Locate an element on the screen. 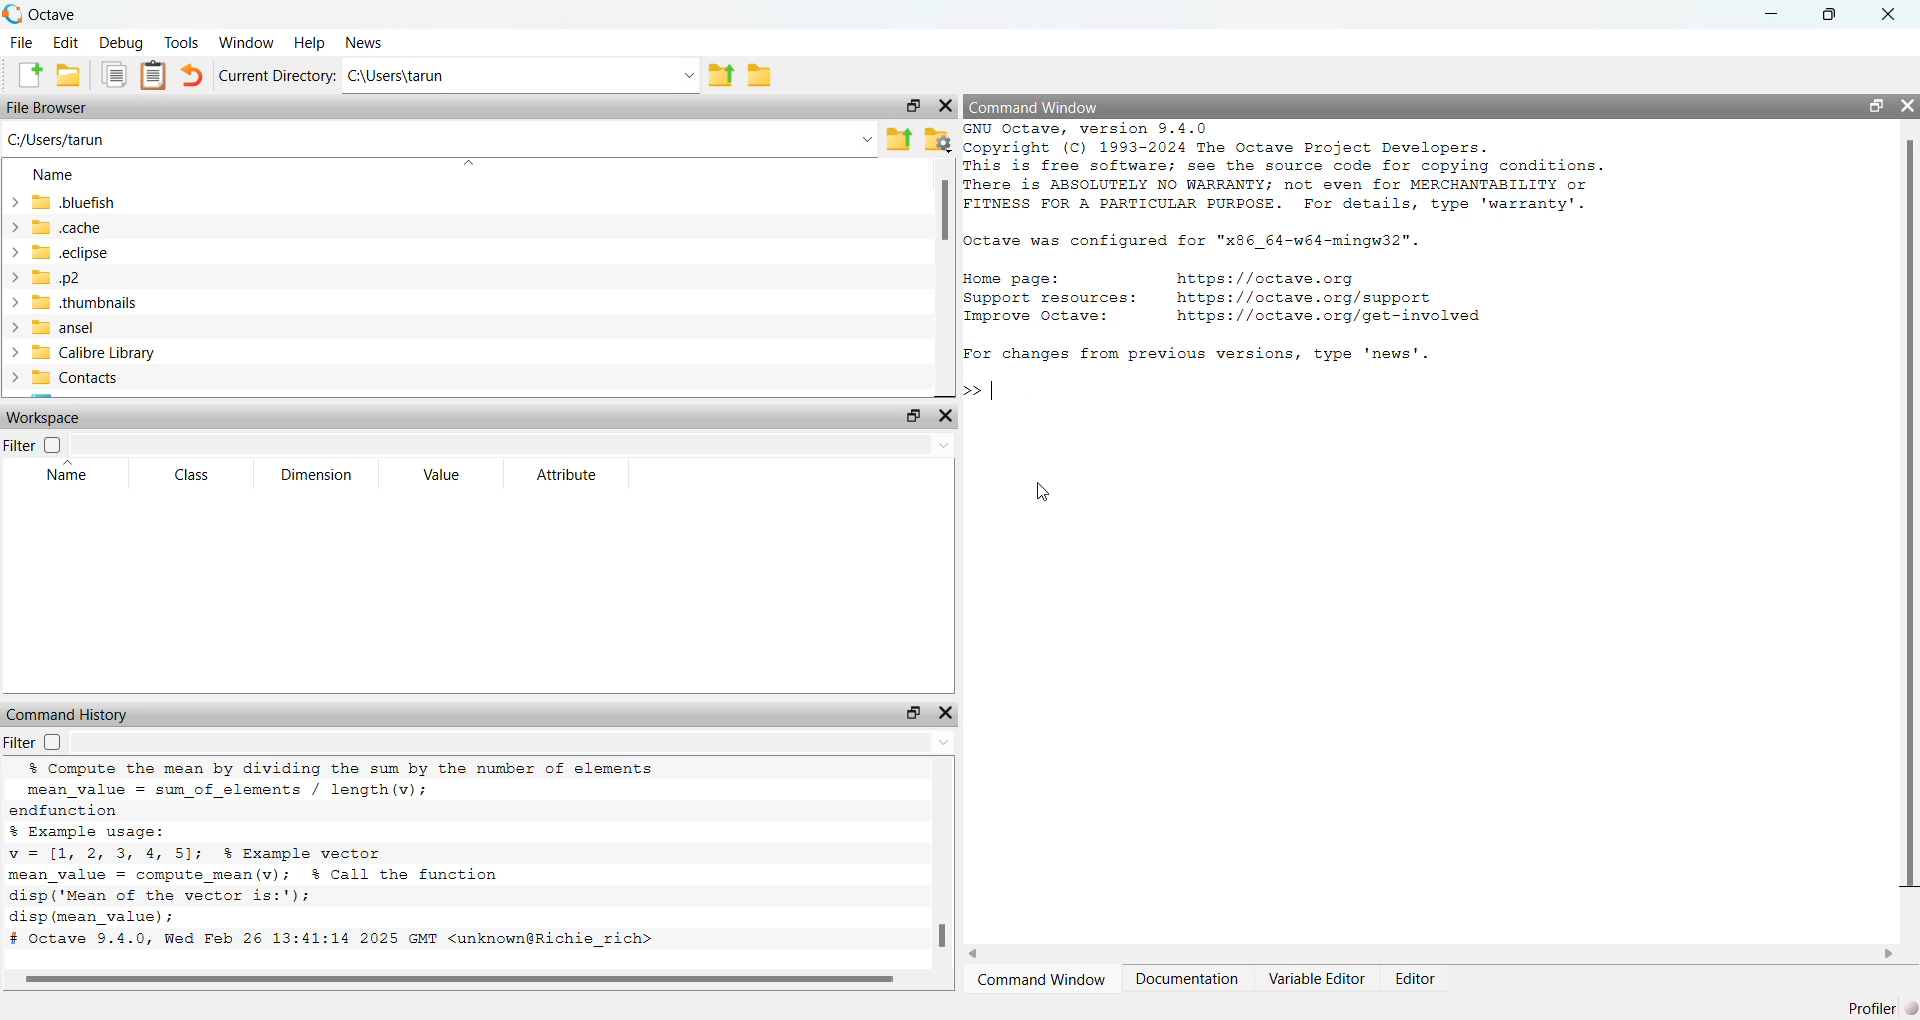  Octave was configured for "x86_64-w64-mingw32". is located at coordinates (1194, 243).